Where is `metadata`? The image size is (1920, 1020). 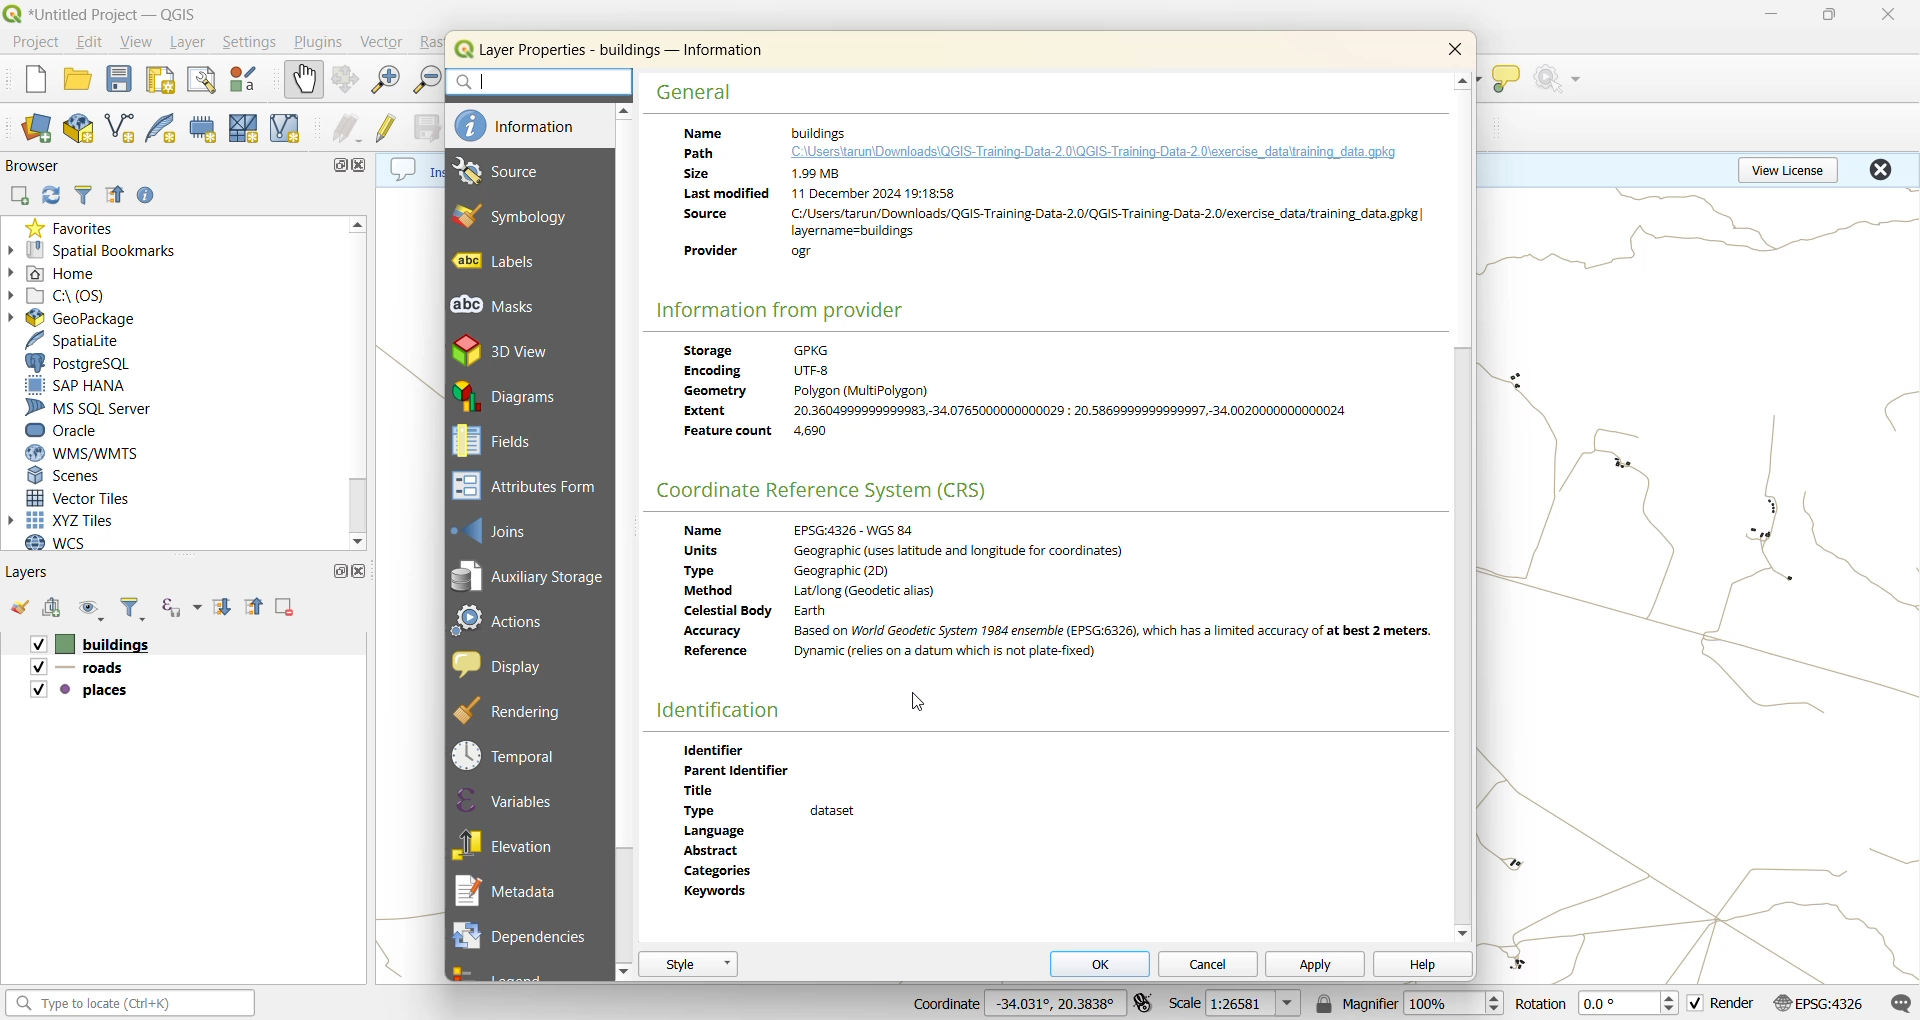 metadata is located at coordinates (1054, 603).